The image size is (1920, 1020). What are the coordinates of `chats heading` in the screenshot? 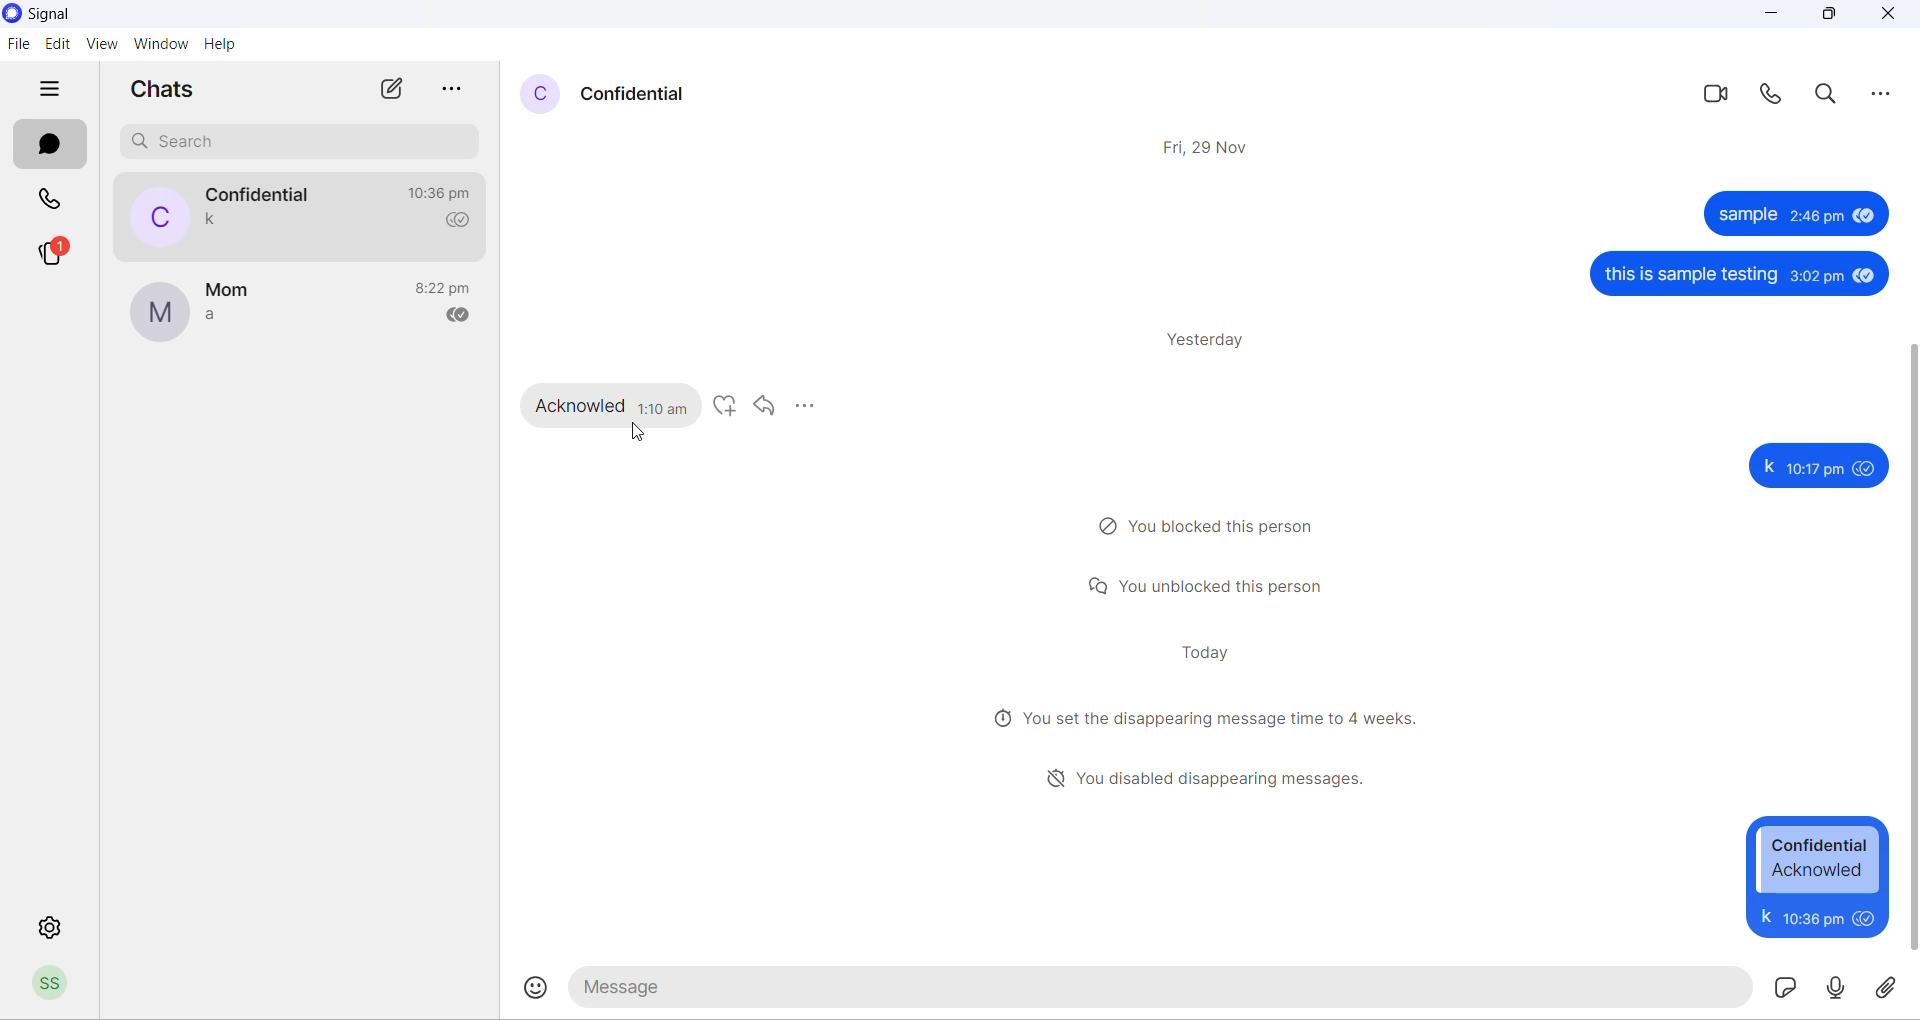 It's located at (171, 93).